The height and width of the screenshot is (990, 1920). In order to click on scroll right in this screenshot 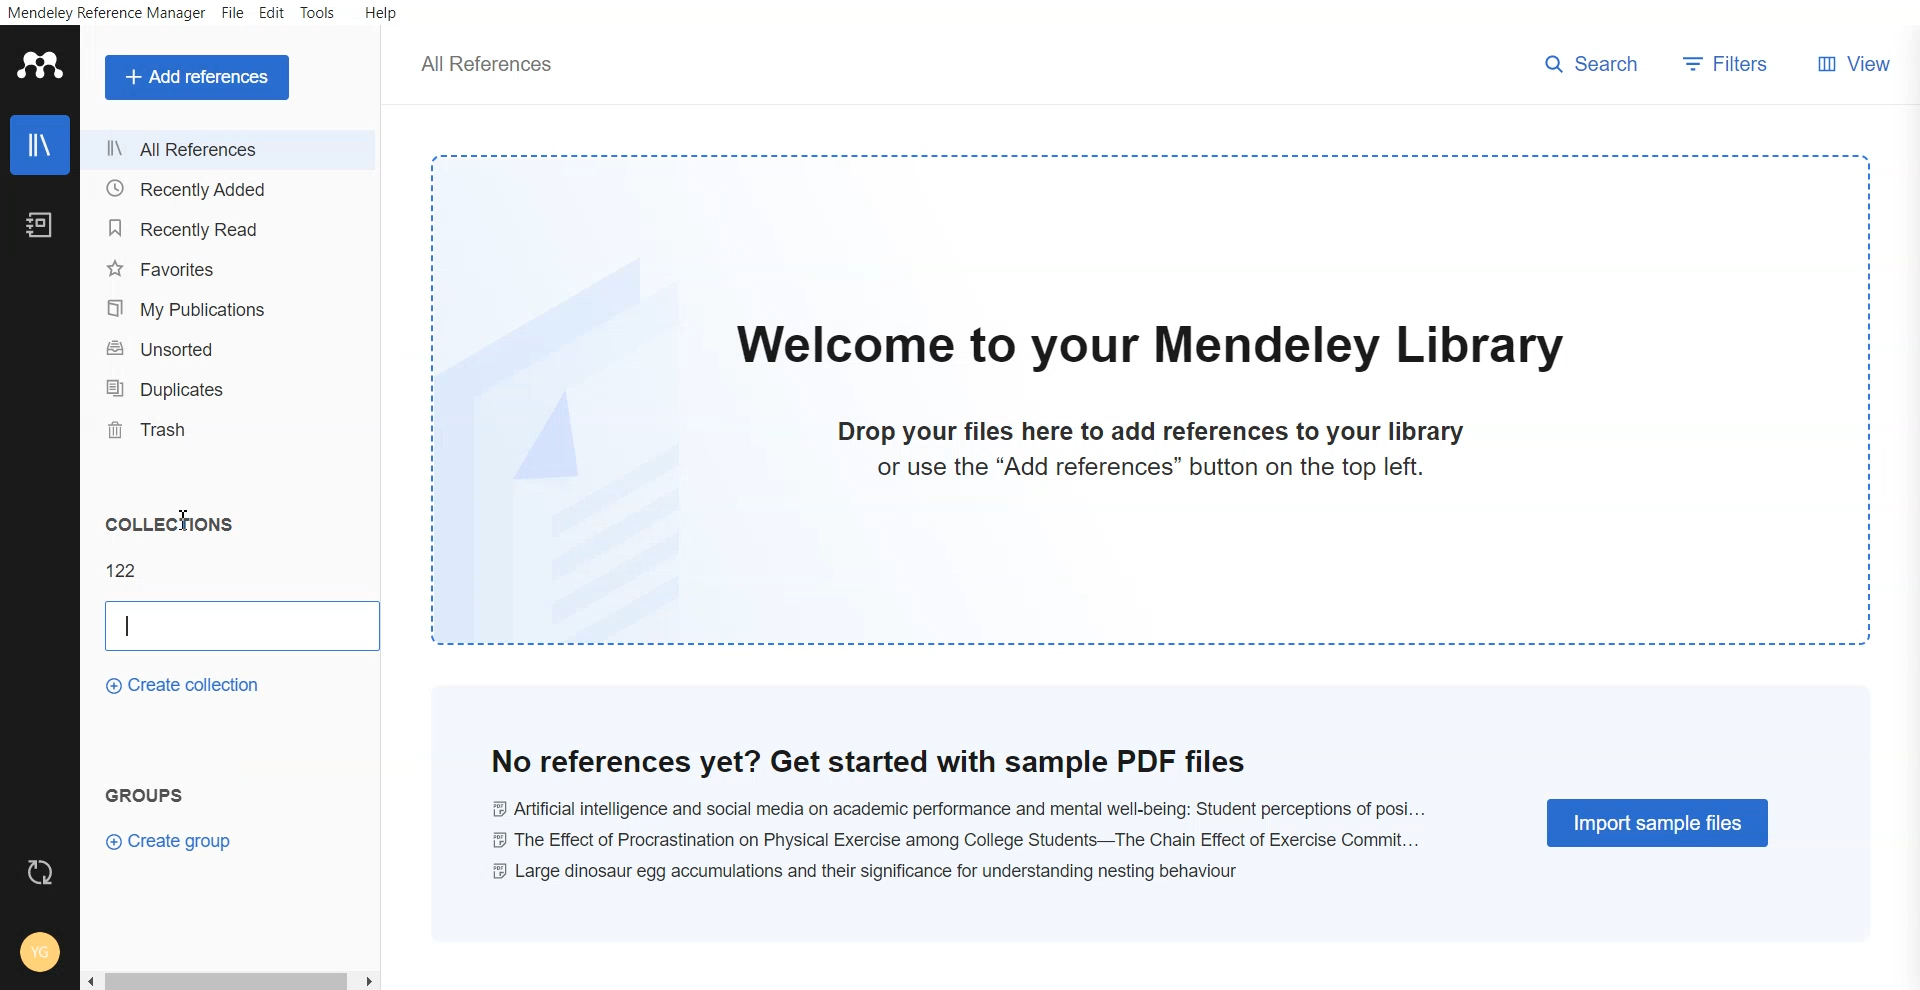, I will do `click(369, 981)`.